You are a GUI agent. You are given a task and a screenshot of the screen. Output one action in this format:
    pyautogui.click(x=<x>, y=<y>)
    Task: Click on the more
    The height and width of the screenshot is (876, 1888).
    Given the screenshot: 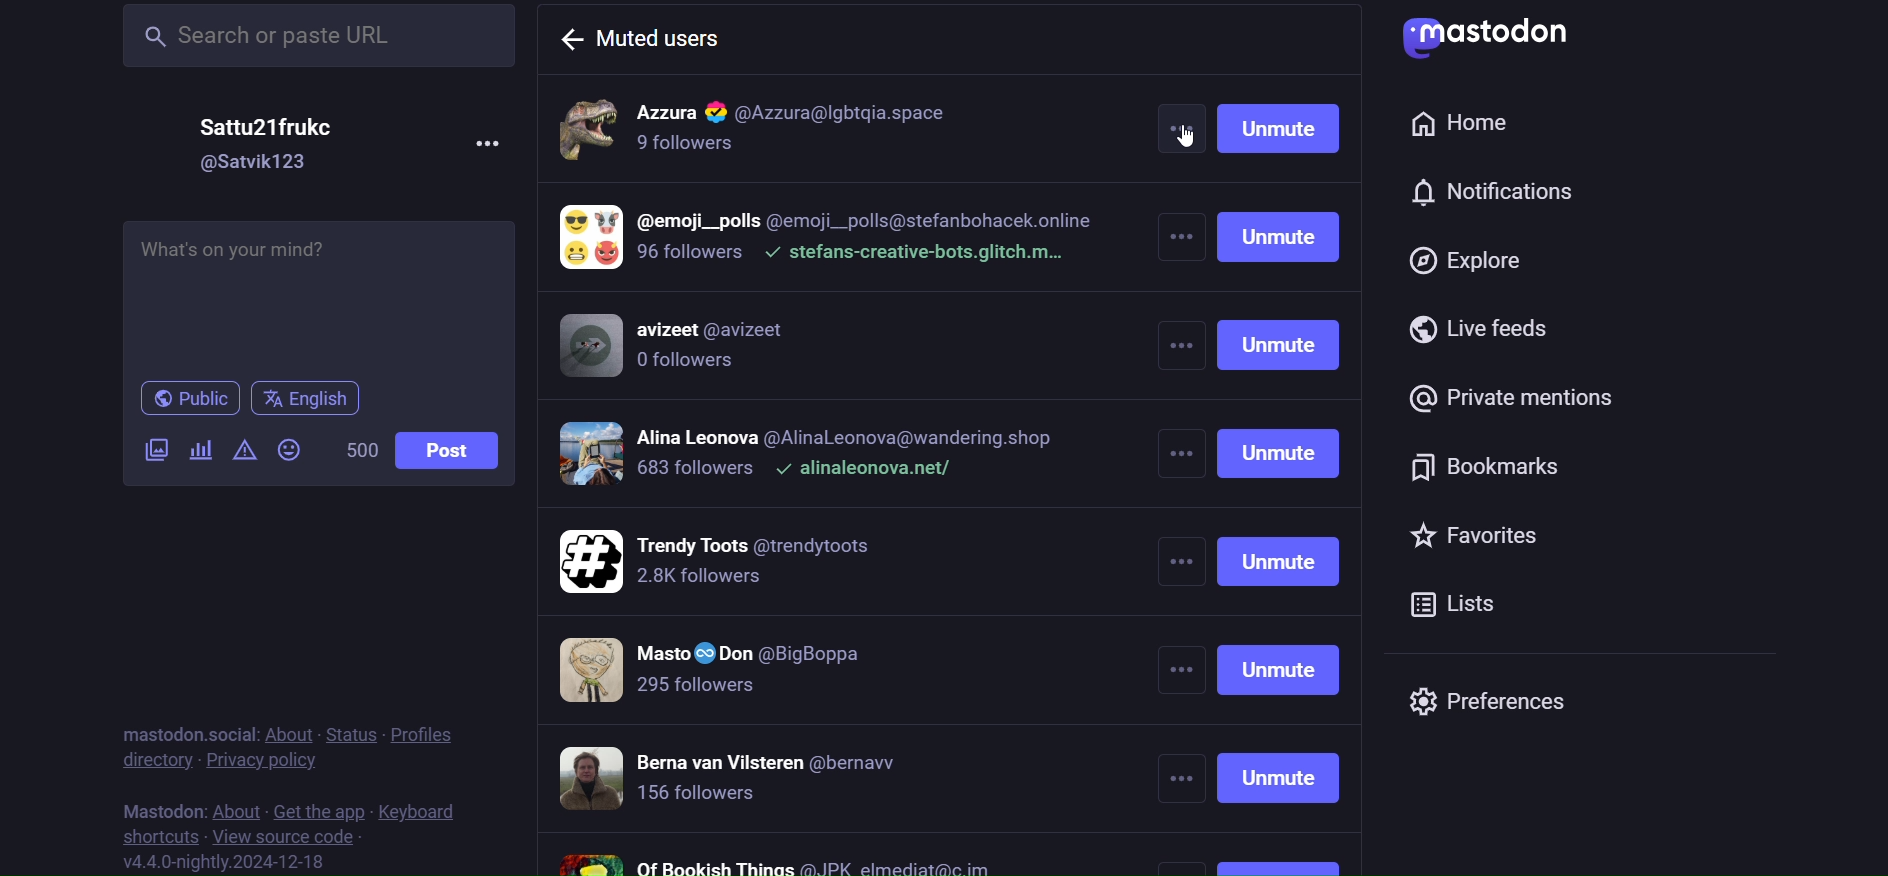 What is the action you would take?
    pyautogui.click(x=1180, y=133)
    